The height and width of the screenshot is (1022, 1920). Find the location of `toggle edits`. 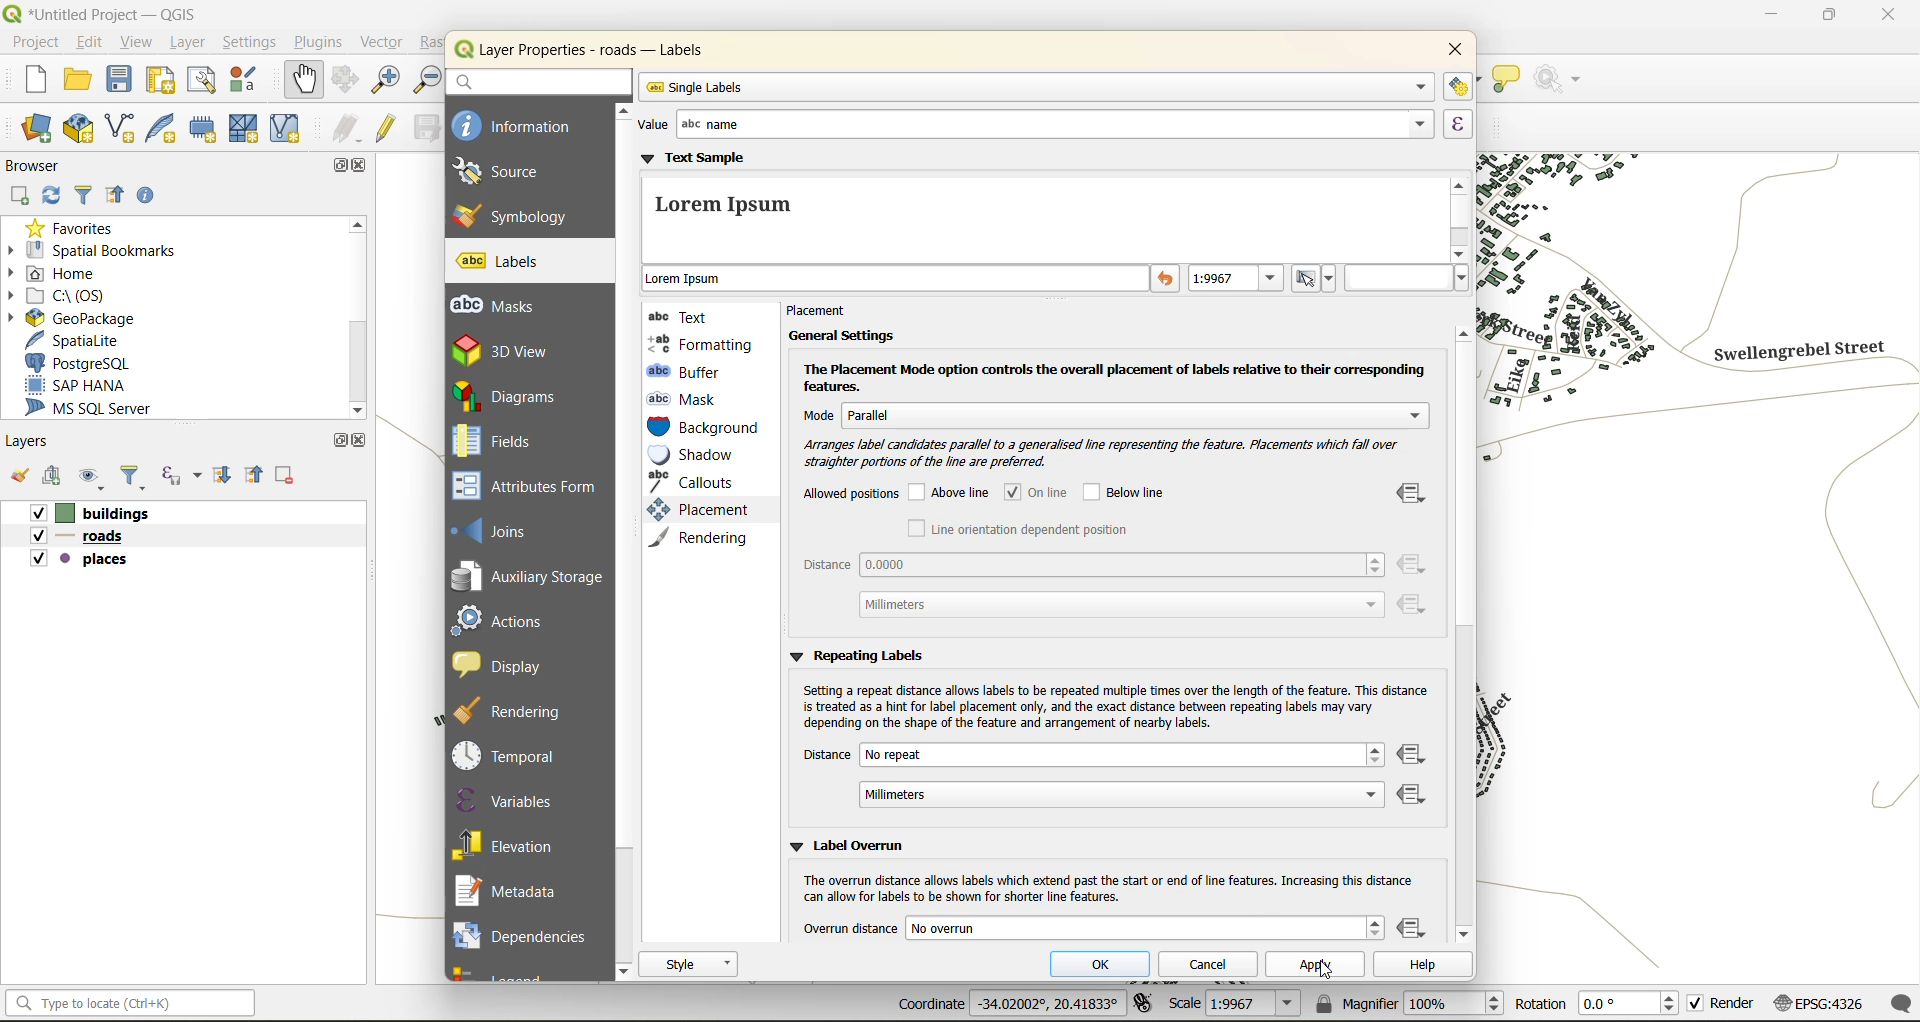

toggle edits is located at coordinates (390, 130).